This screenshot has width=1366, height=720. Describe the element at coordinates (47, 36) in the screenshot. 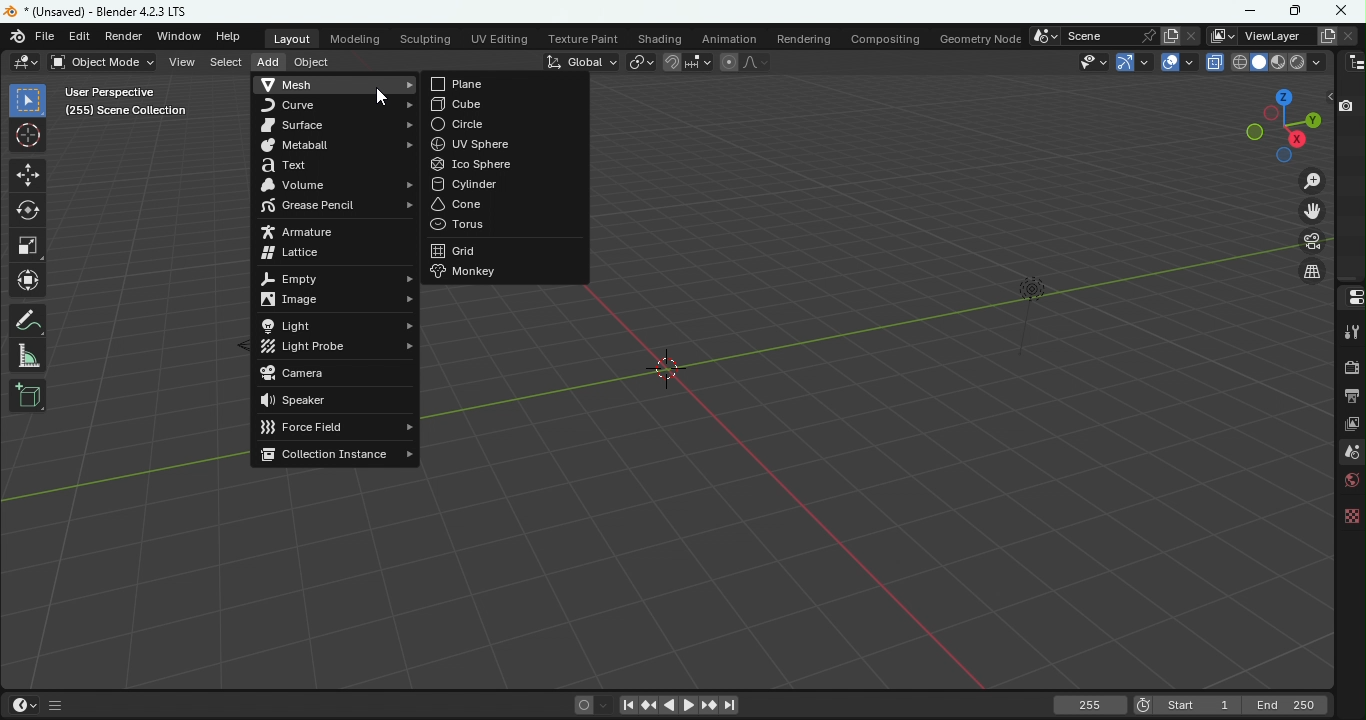

I see `File` at that location.